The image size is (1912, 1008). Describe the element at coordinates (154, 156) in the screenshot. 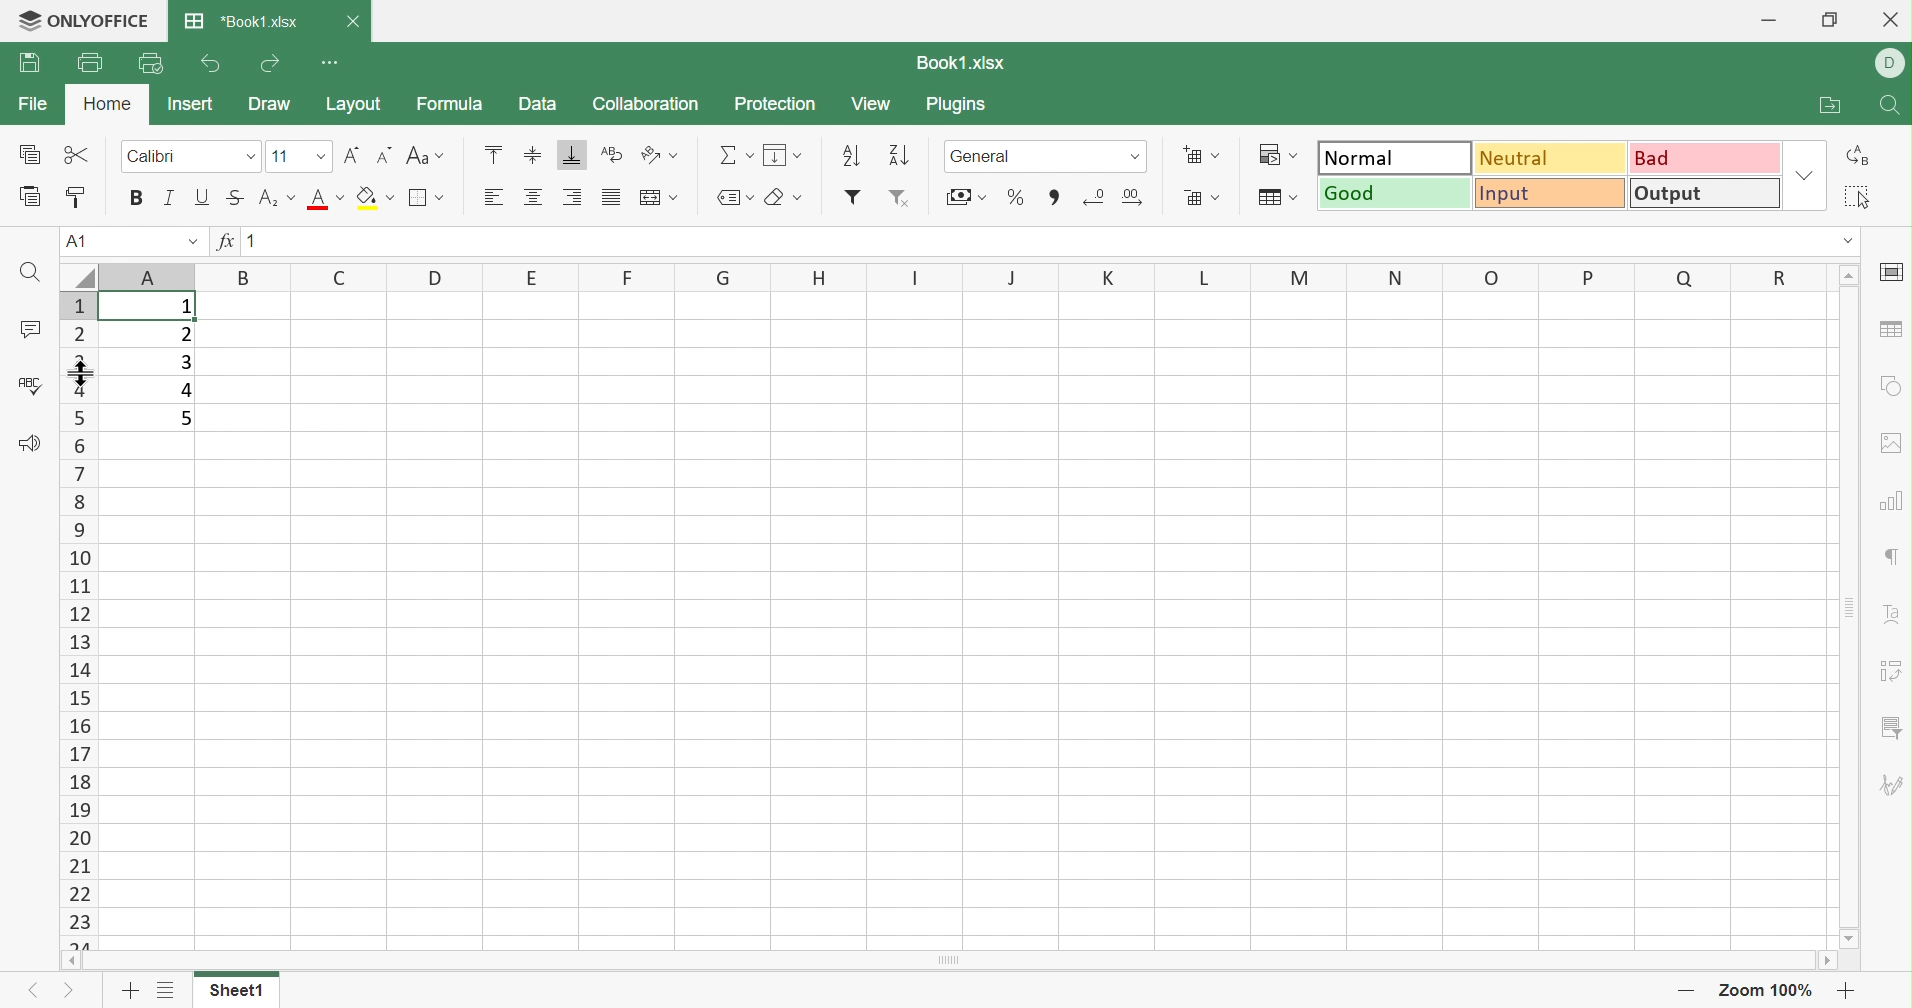

I see `Calibri` at that location.